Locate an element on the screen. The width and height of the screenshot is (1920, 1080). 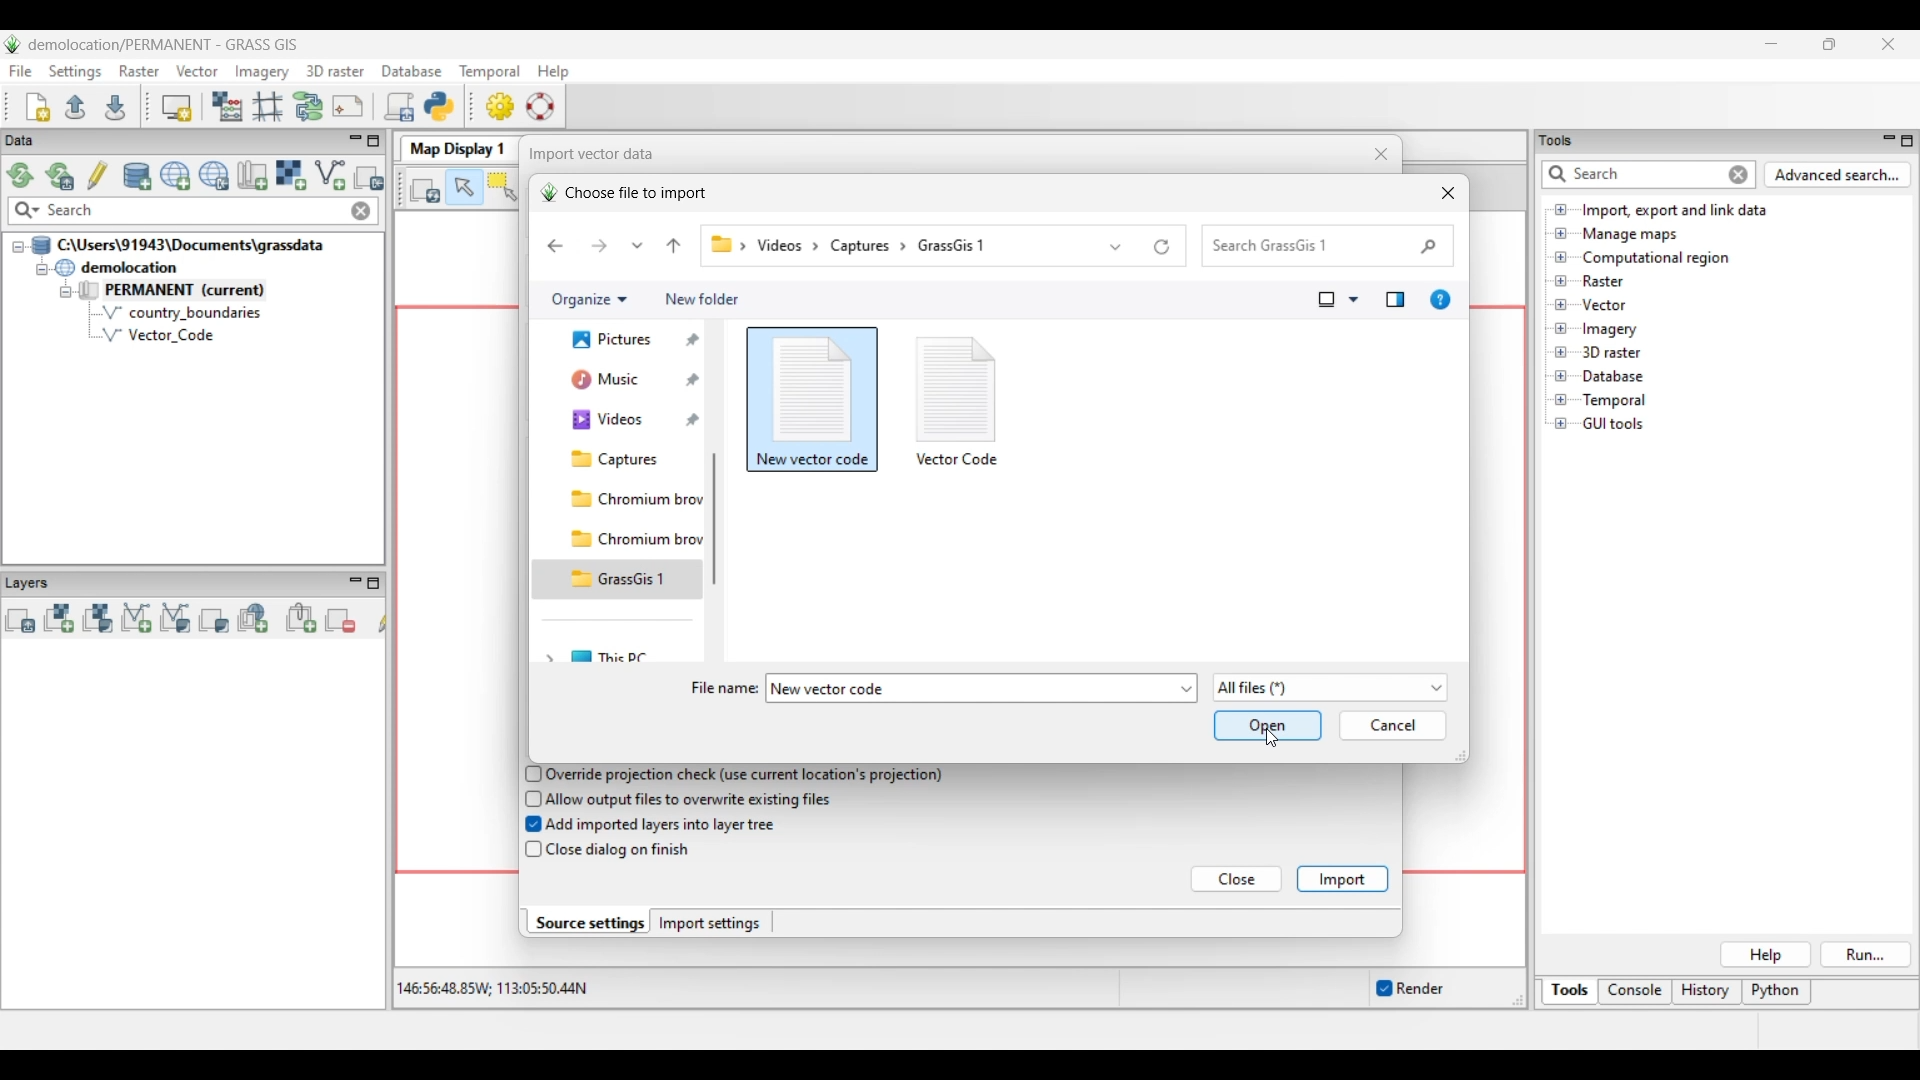
Advanced search for Tools panel is located at coordinates (1838, 175).